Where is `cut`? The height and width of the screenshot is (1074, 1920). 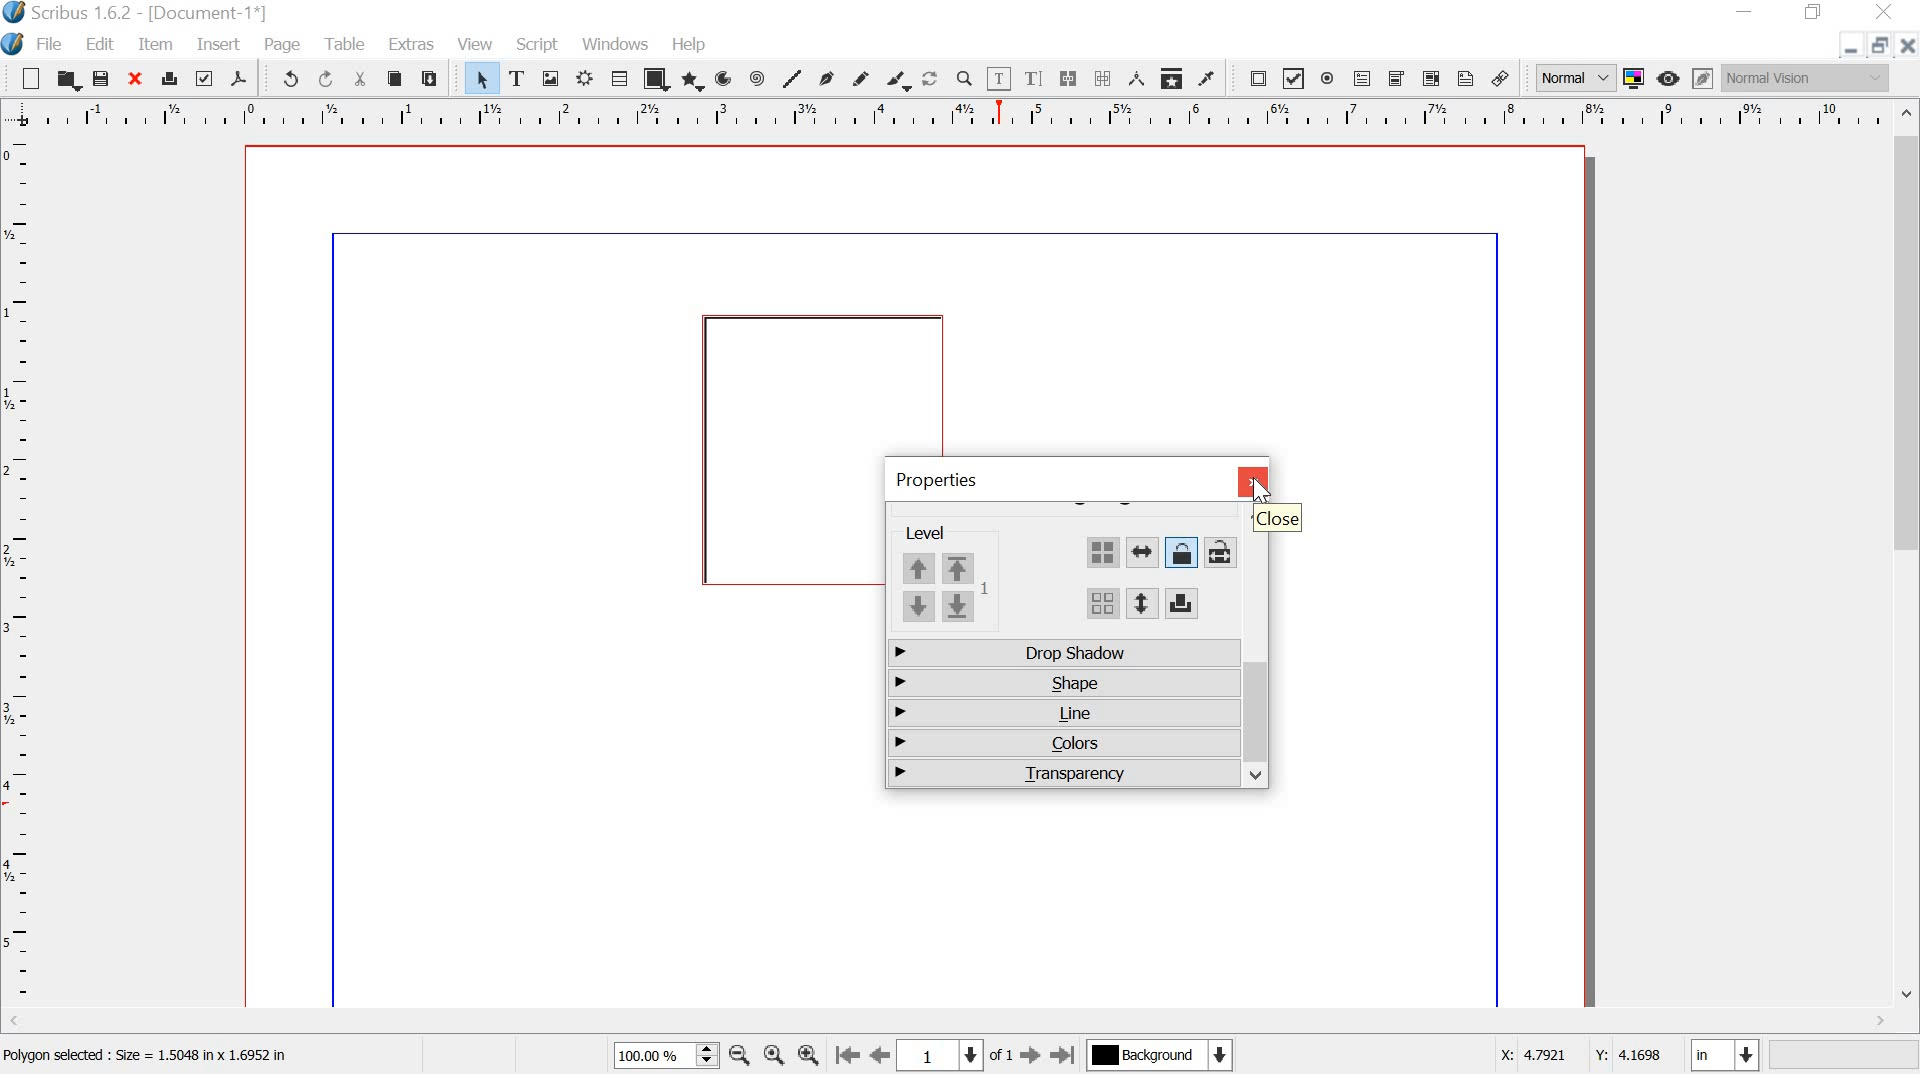 cut is located at coordinates (359, 78).